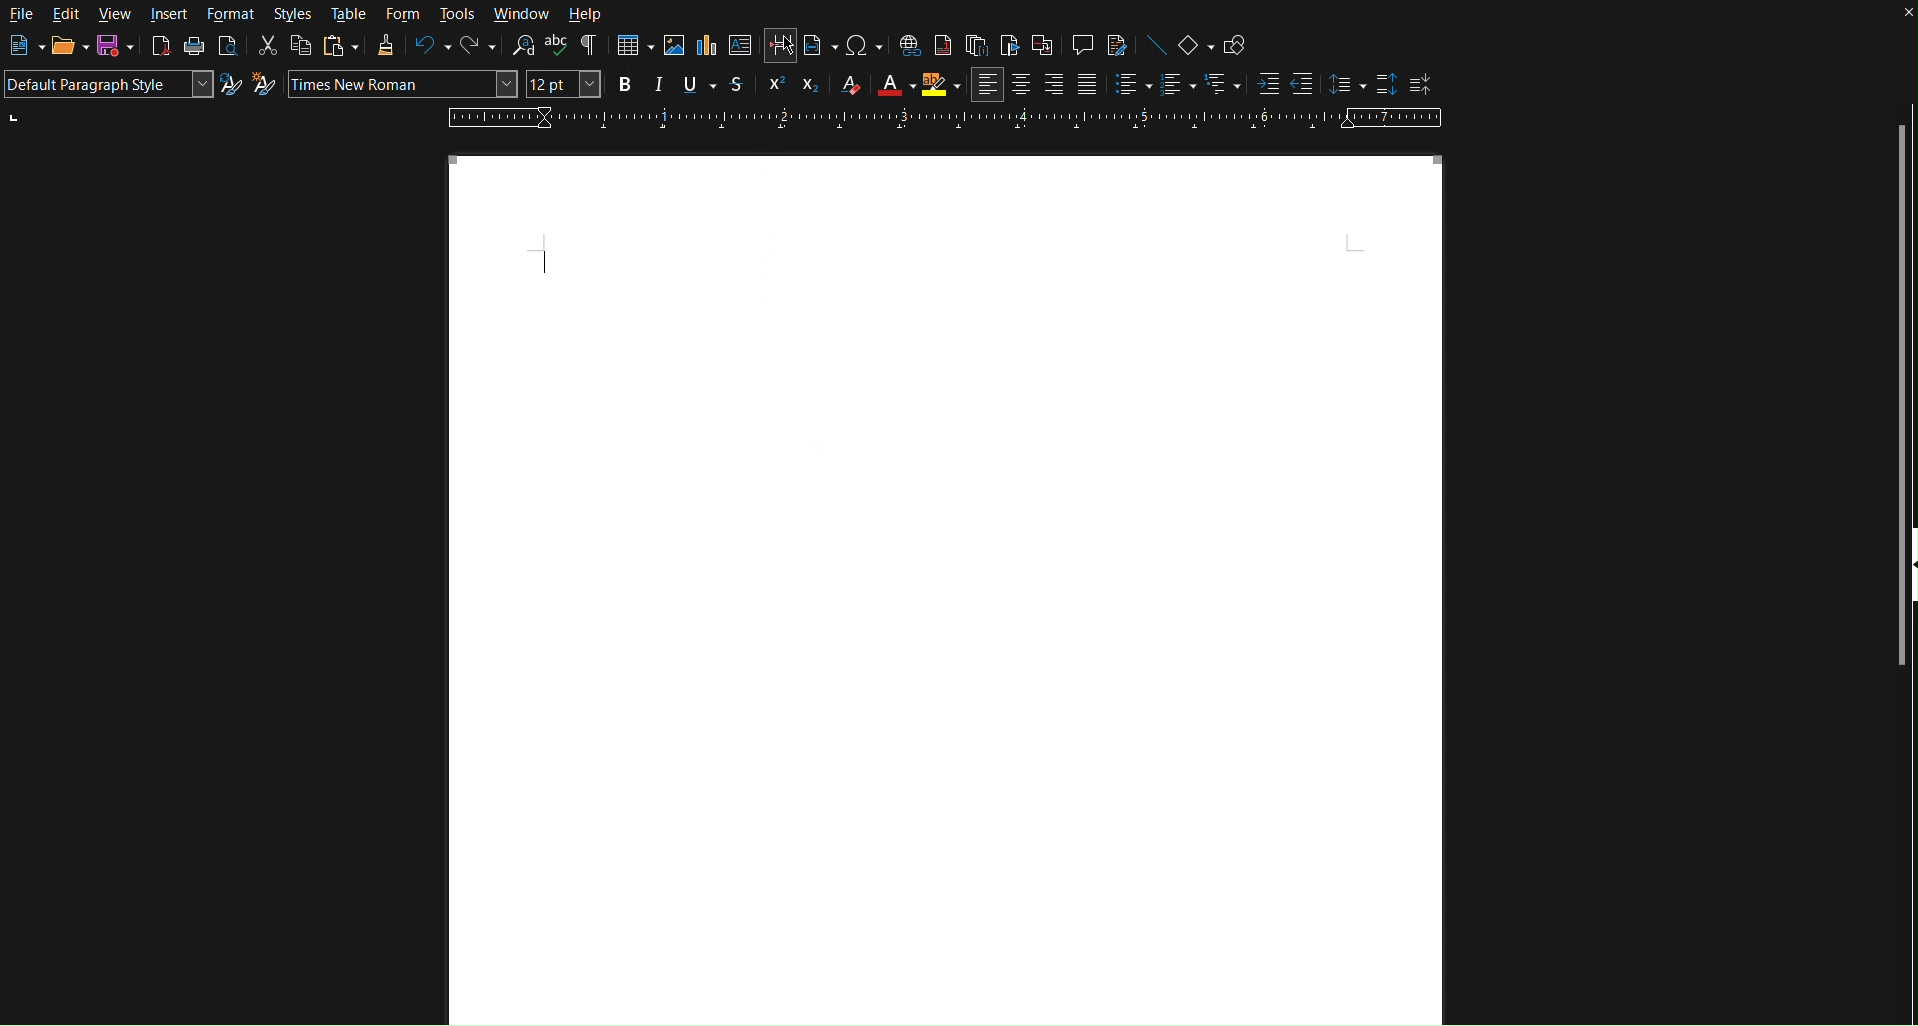 The image size is (1918, 1026). I want to click on Check spelling, so click(557, 46).